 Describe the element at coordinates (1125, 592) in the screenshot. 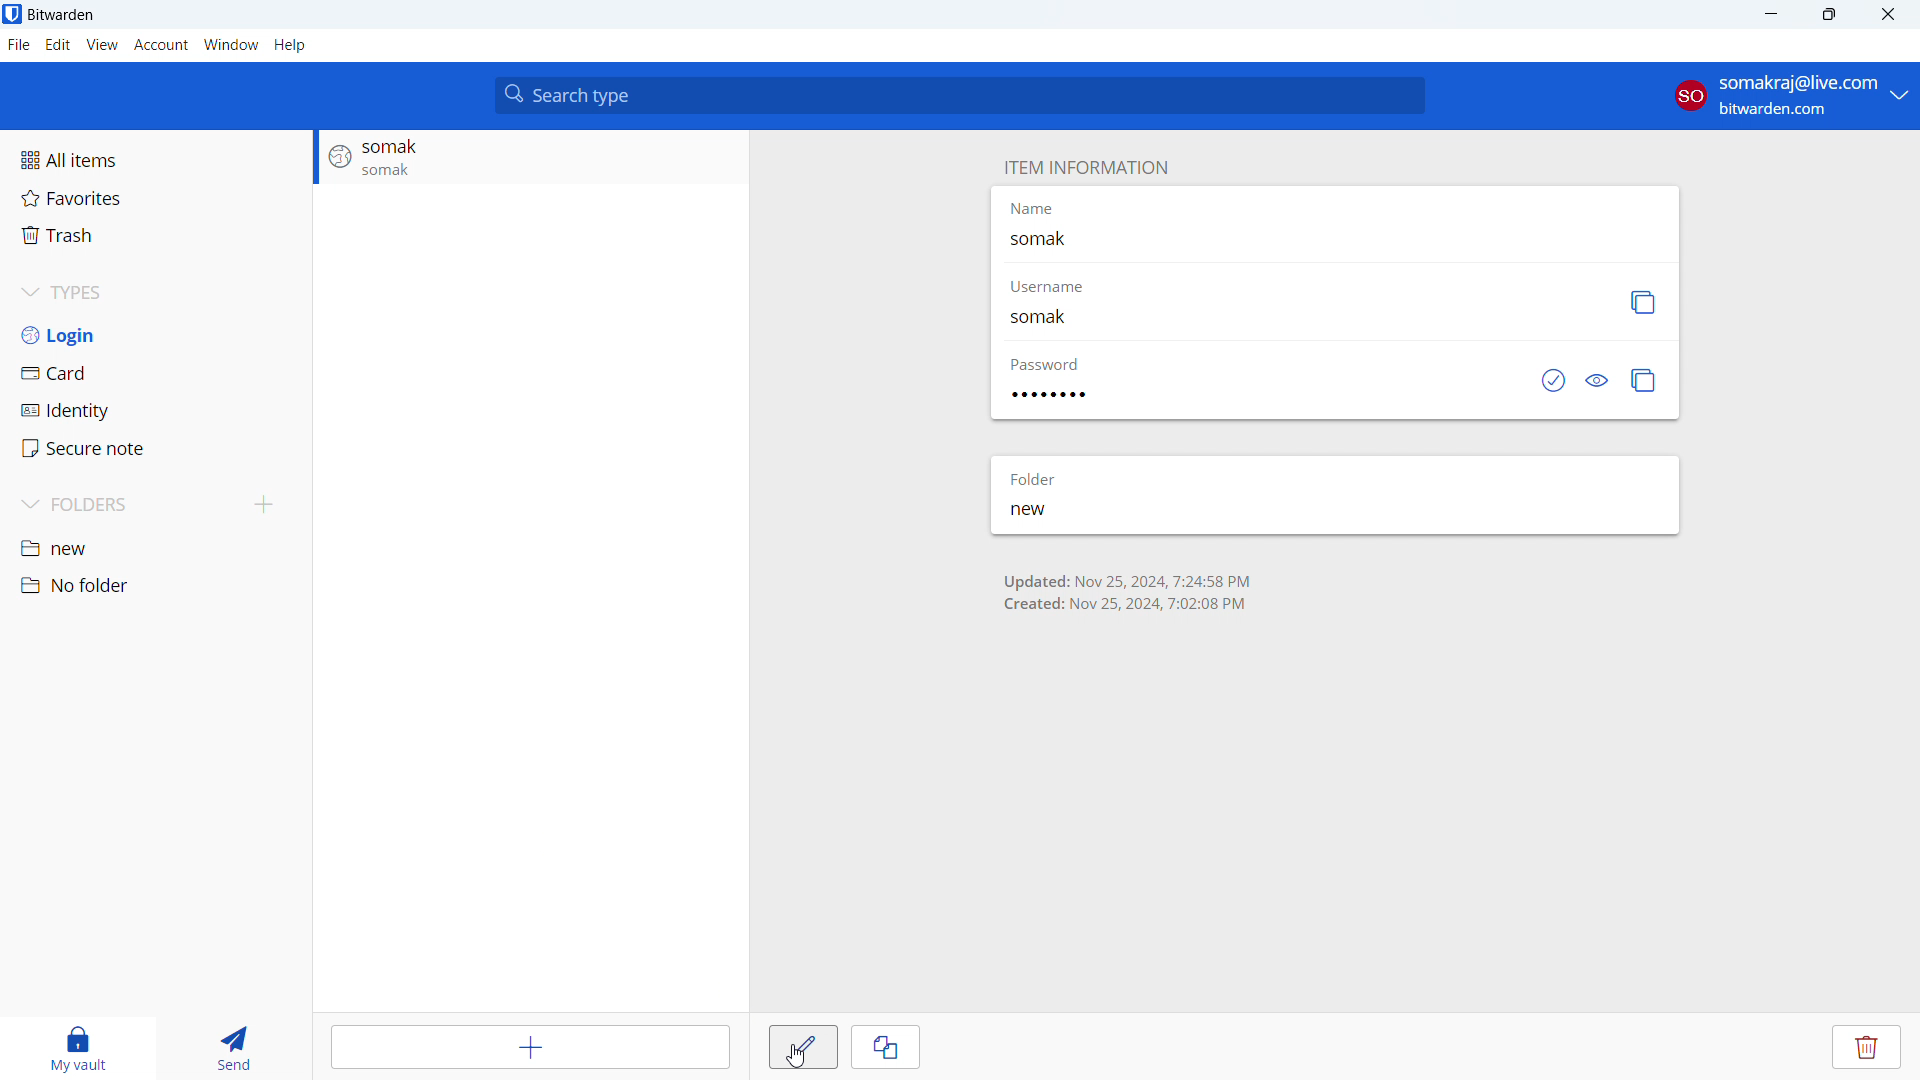

I see `login entry` at that location.